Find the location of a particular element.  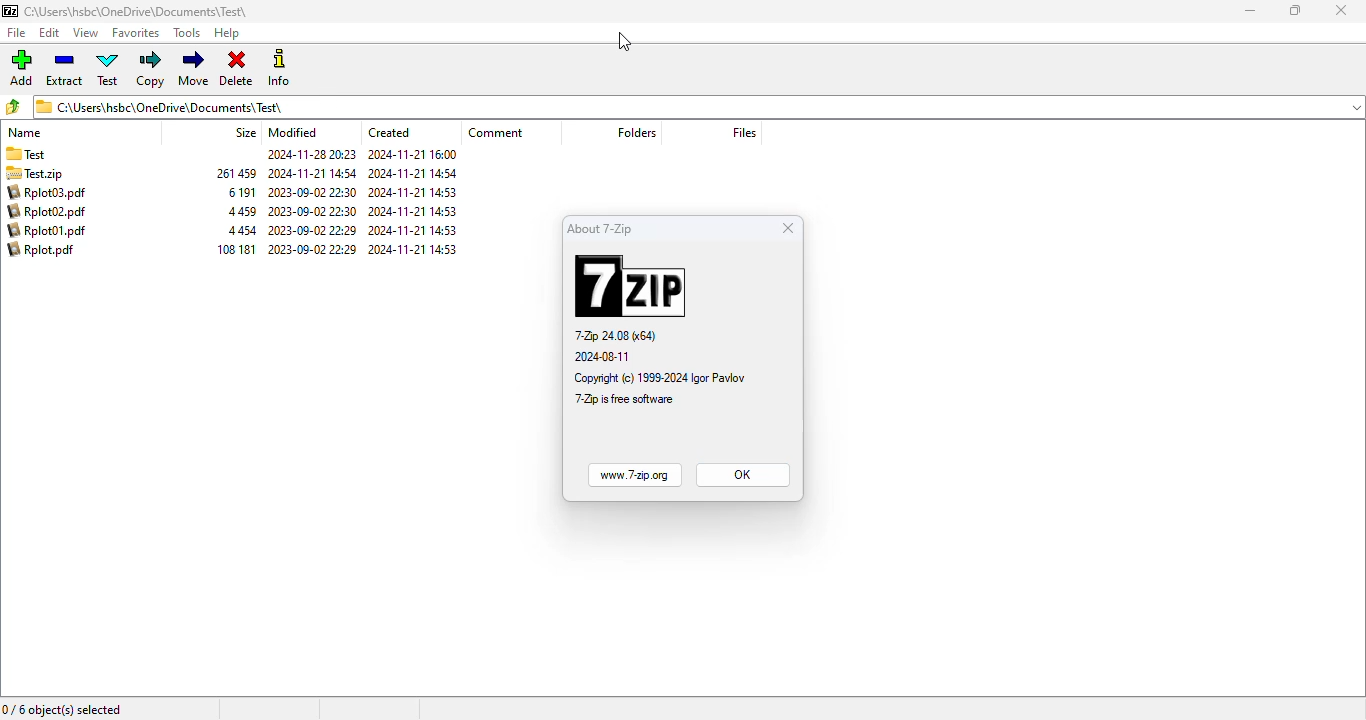

7-Zip 24.08 (x64) is located at coordinates (616, 336).